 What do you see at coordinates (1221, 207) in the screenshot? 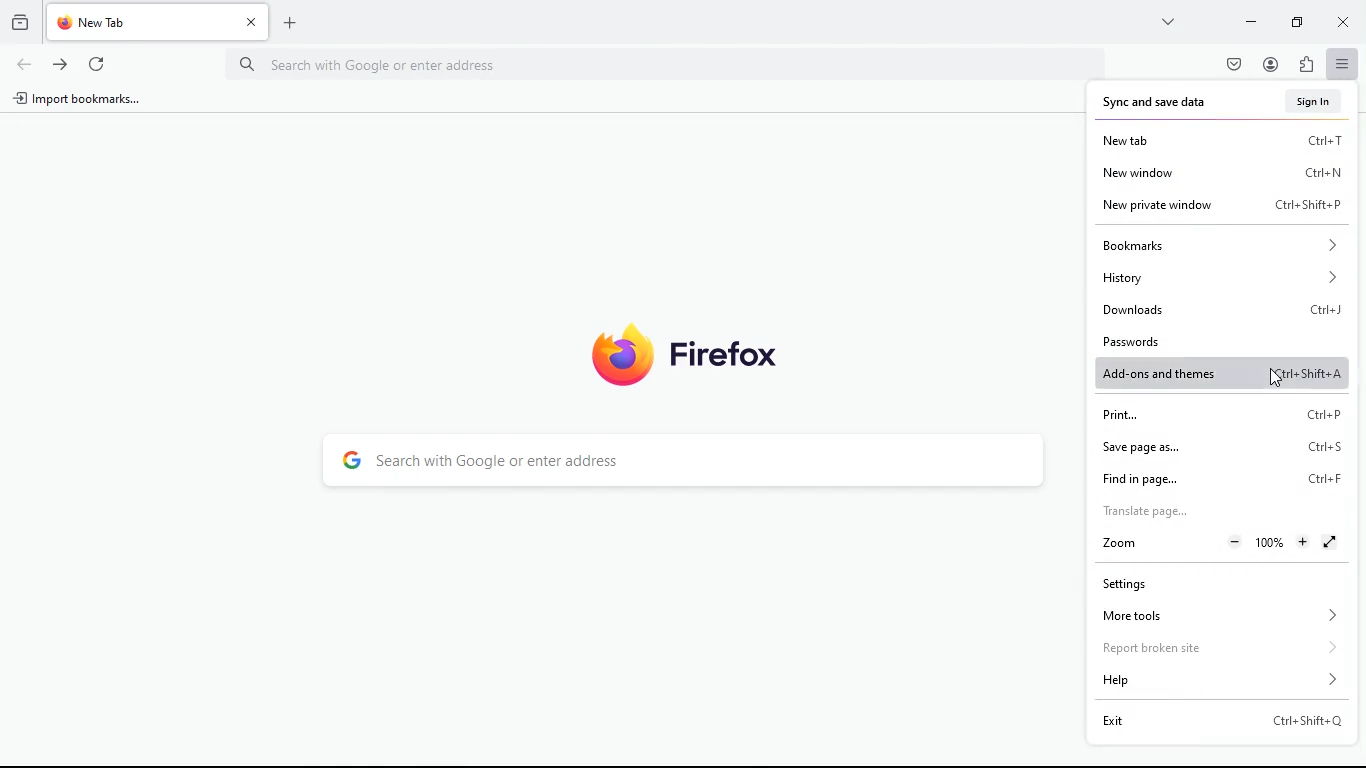
I see `new private window` at bounding box center [1221, 207].